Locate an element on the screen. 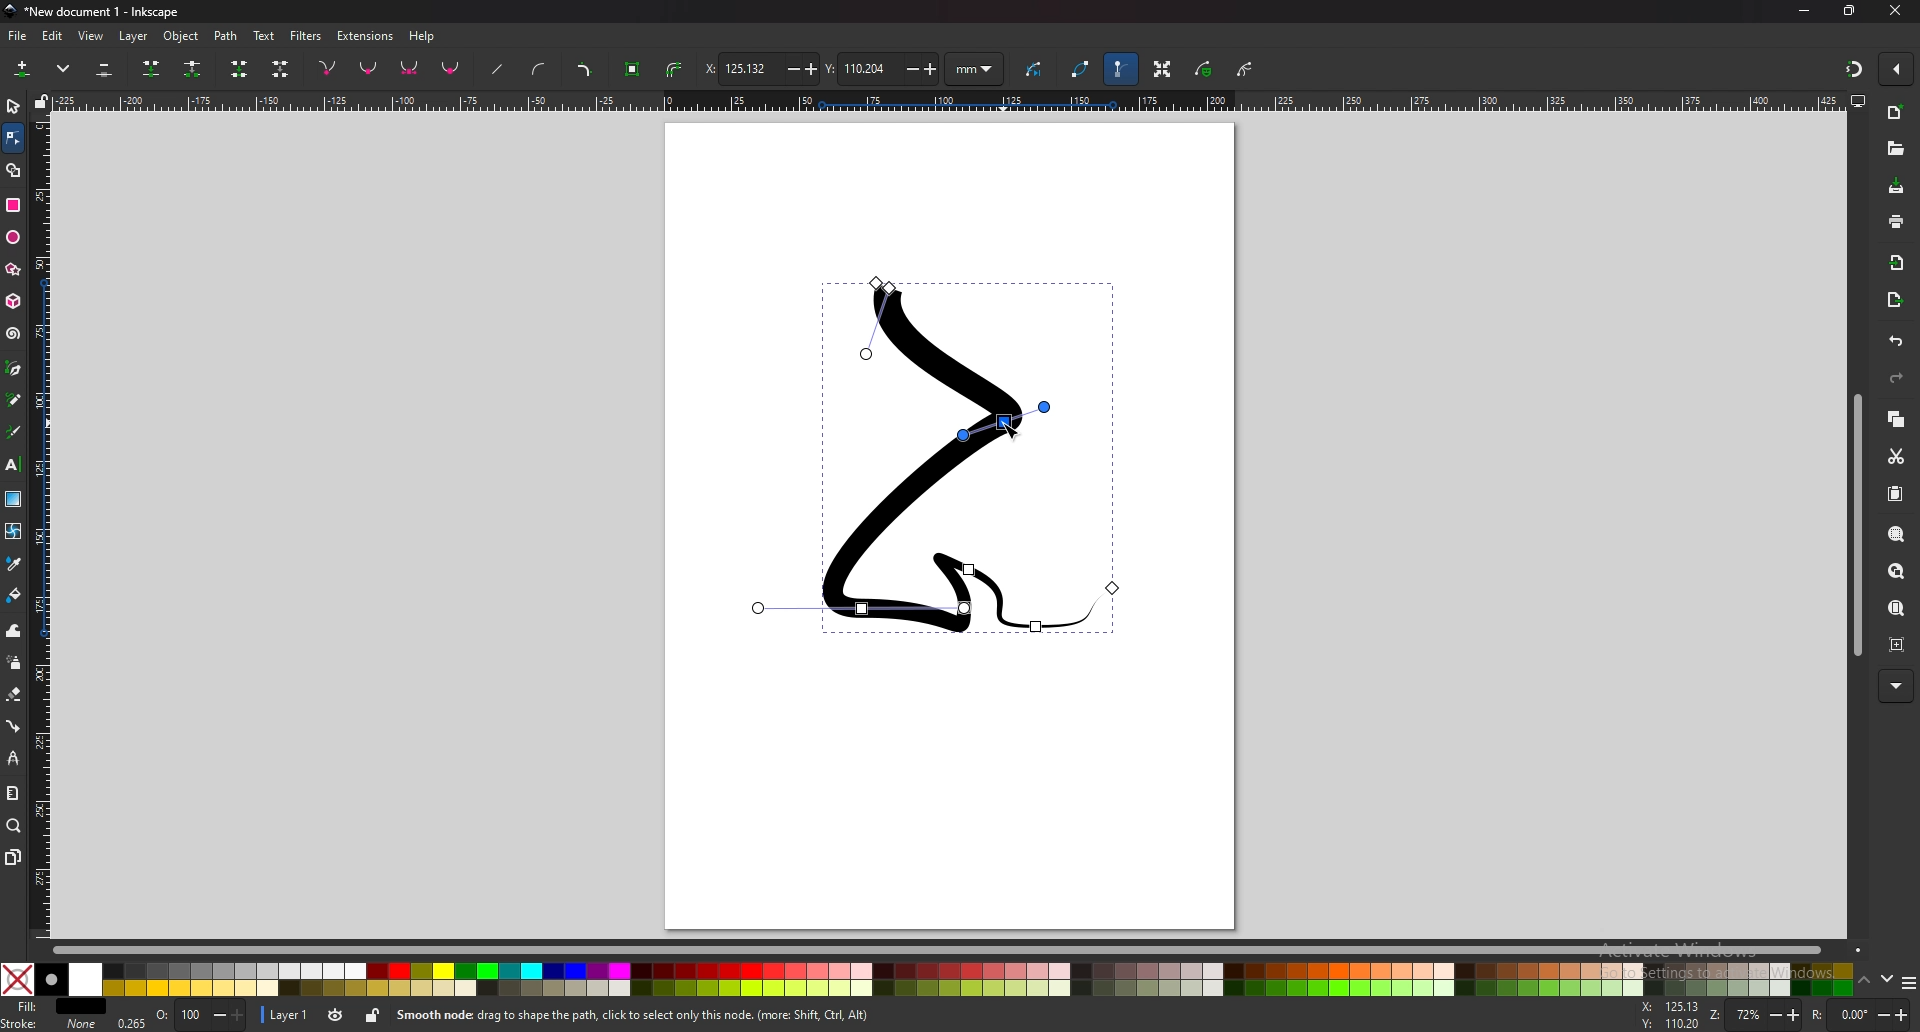  filters is located at coordinates (307, 34).